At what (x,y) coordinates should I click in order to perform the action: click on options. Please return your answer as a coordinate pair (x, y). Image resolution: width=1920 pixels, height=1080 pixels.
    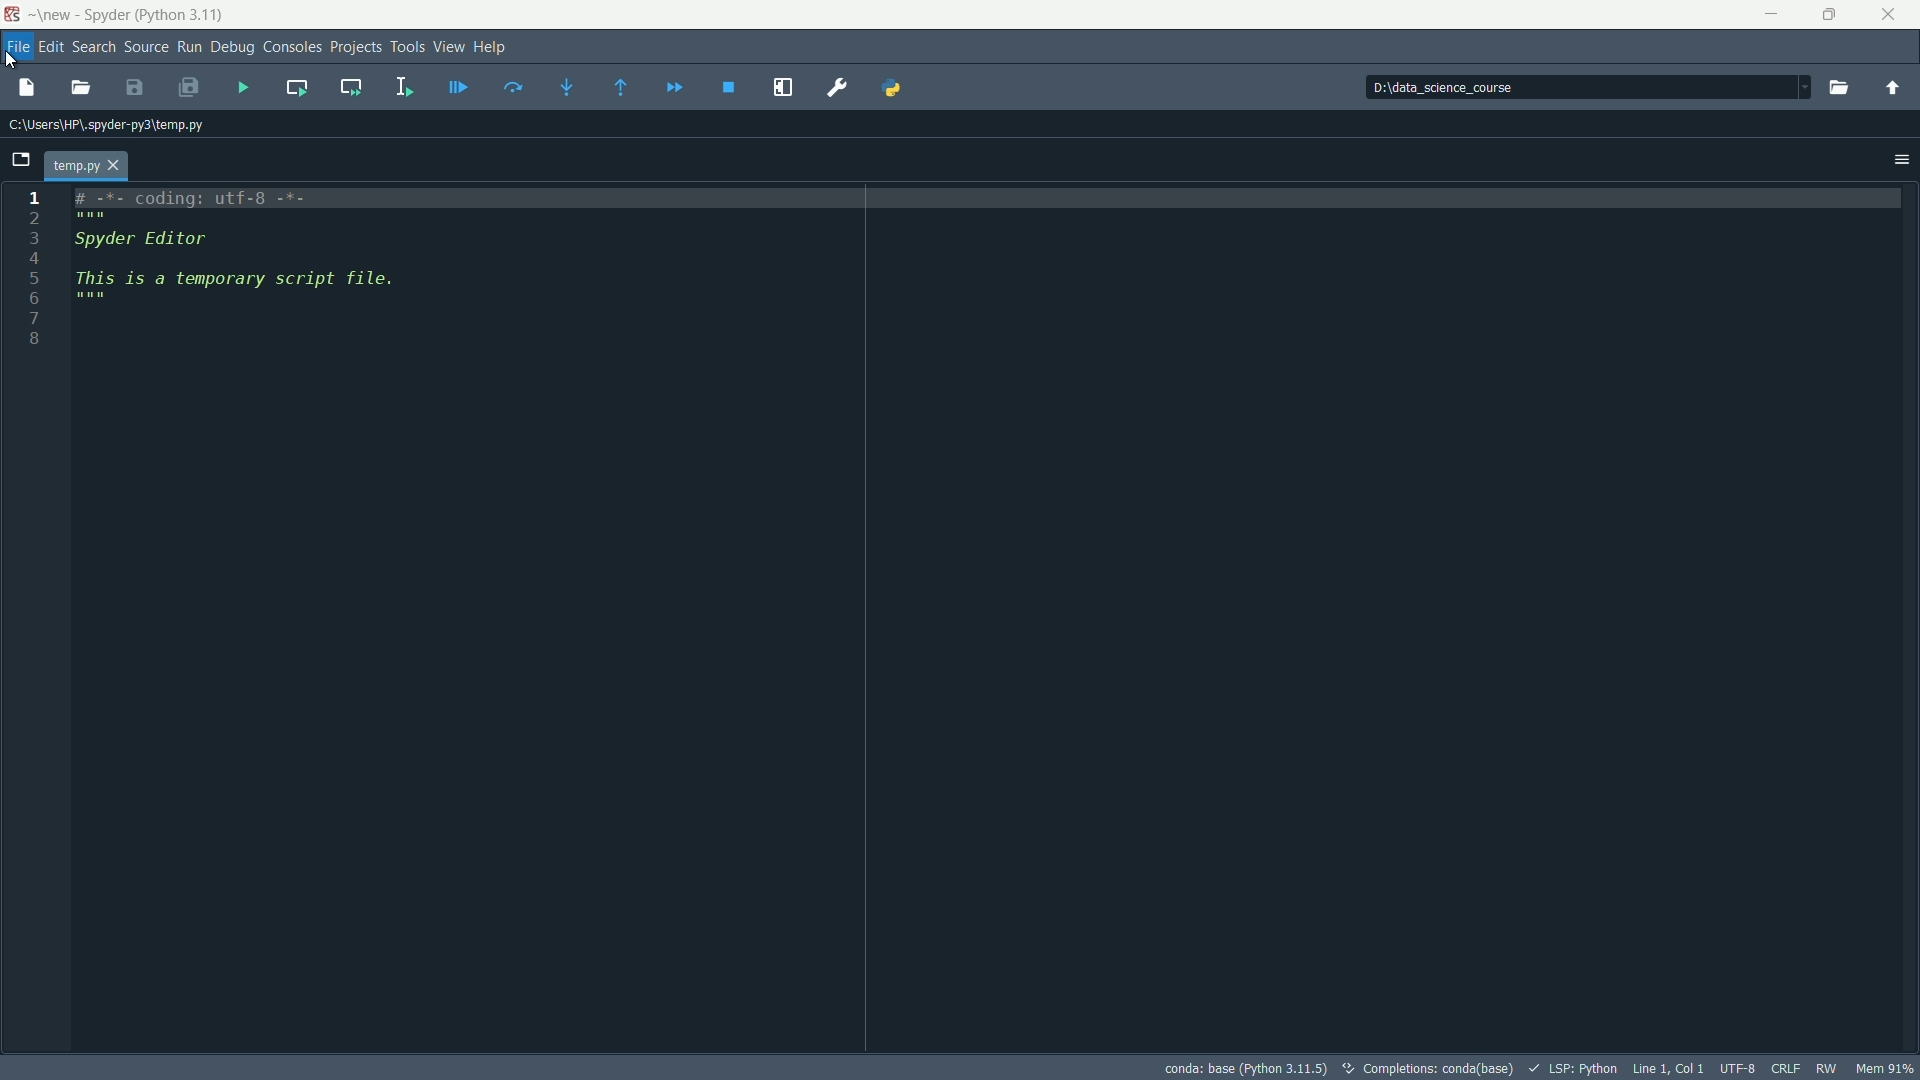
    Looking at the image, I should click on (1901, 160).